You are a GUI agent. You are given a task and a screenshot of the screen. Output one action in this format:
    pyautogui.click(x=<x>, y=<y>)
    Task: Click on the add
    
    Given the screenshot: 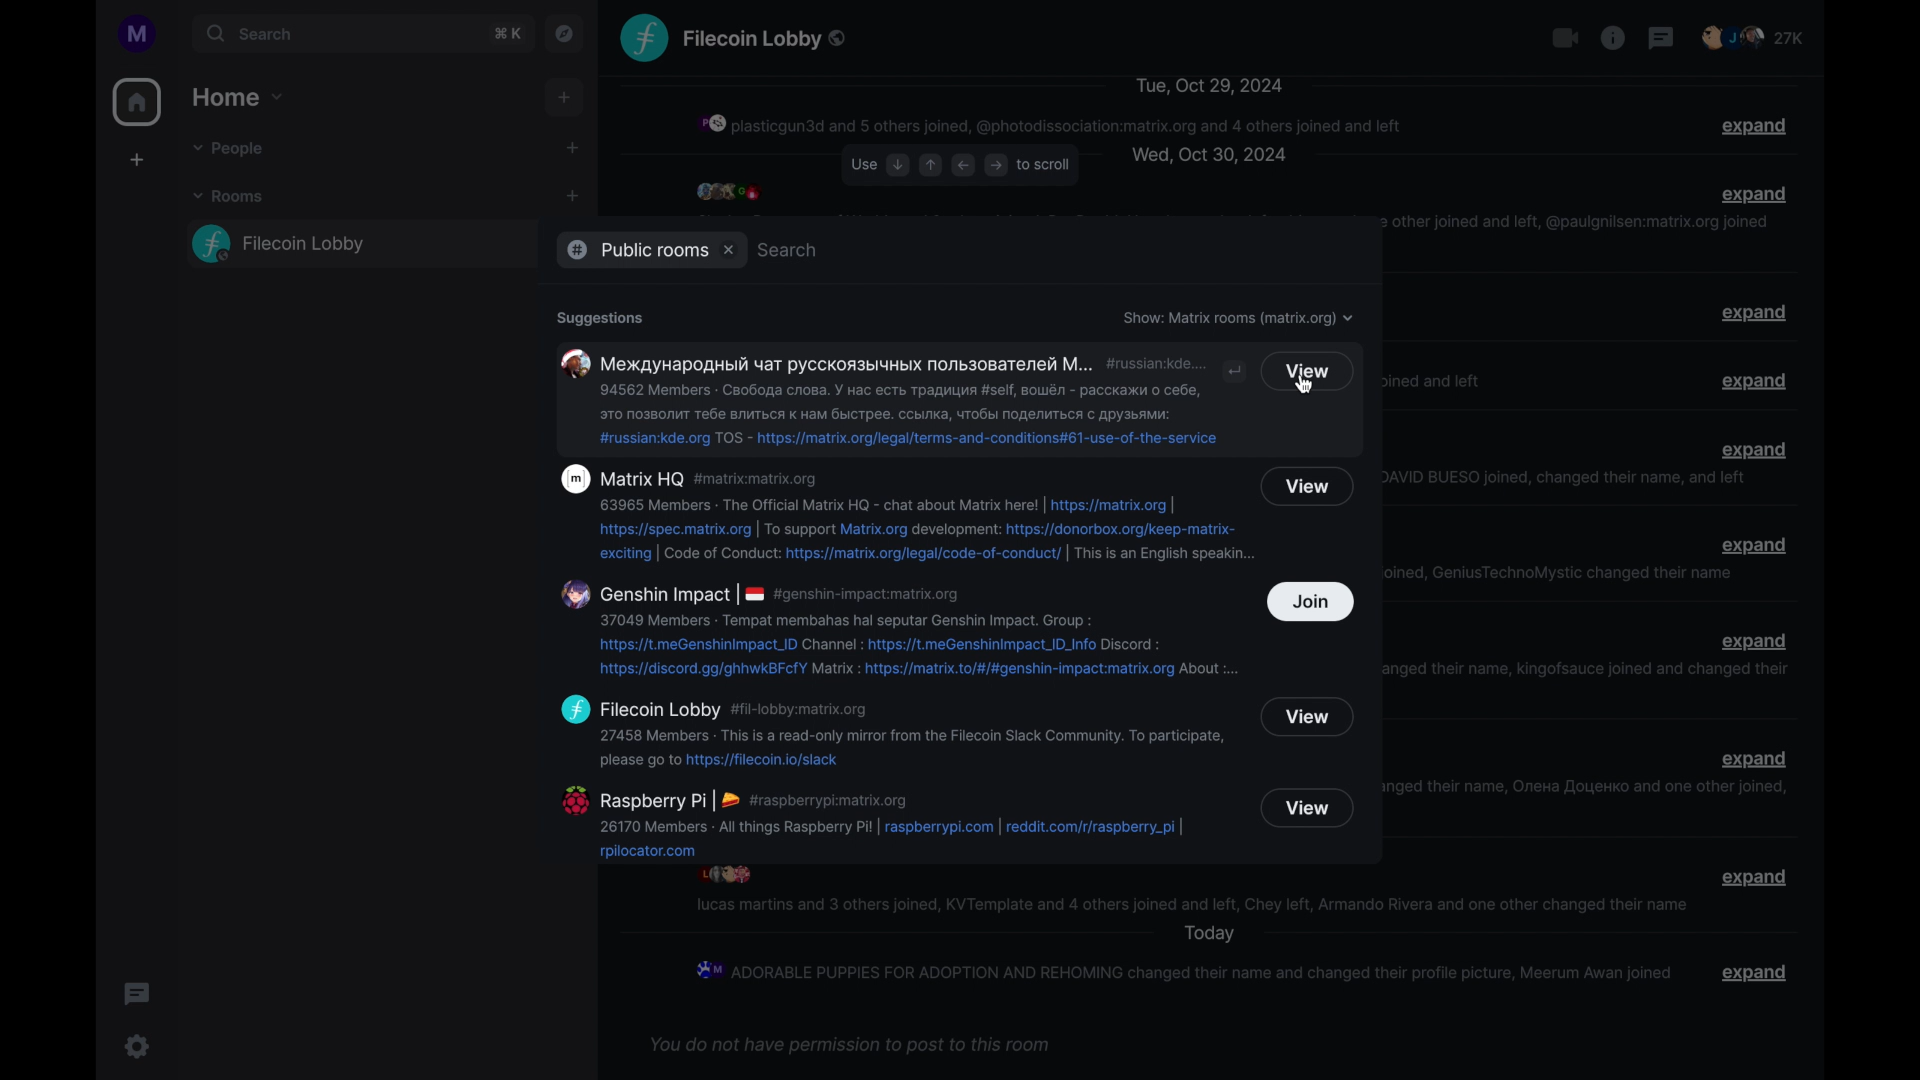 What is the action you would take?
    pyautogui.click(x=138, y=161)
    